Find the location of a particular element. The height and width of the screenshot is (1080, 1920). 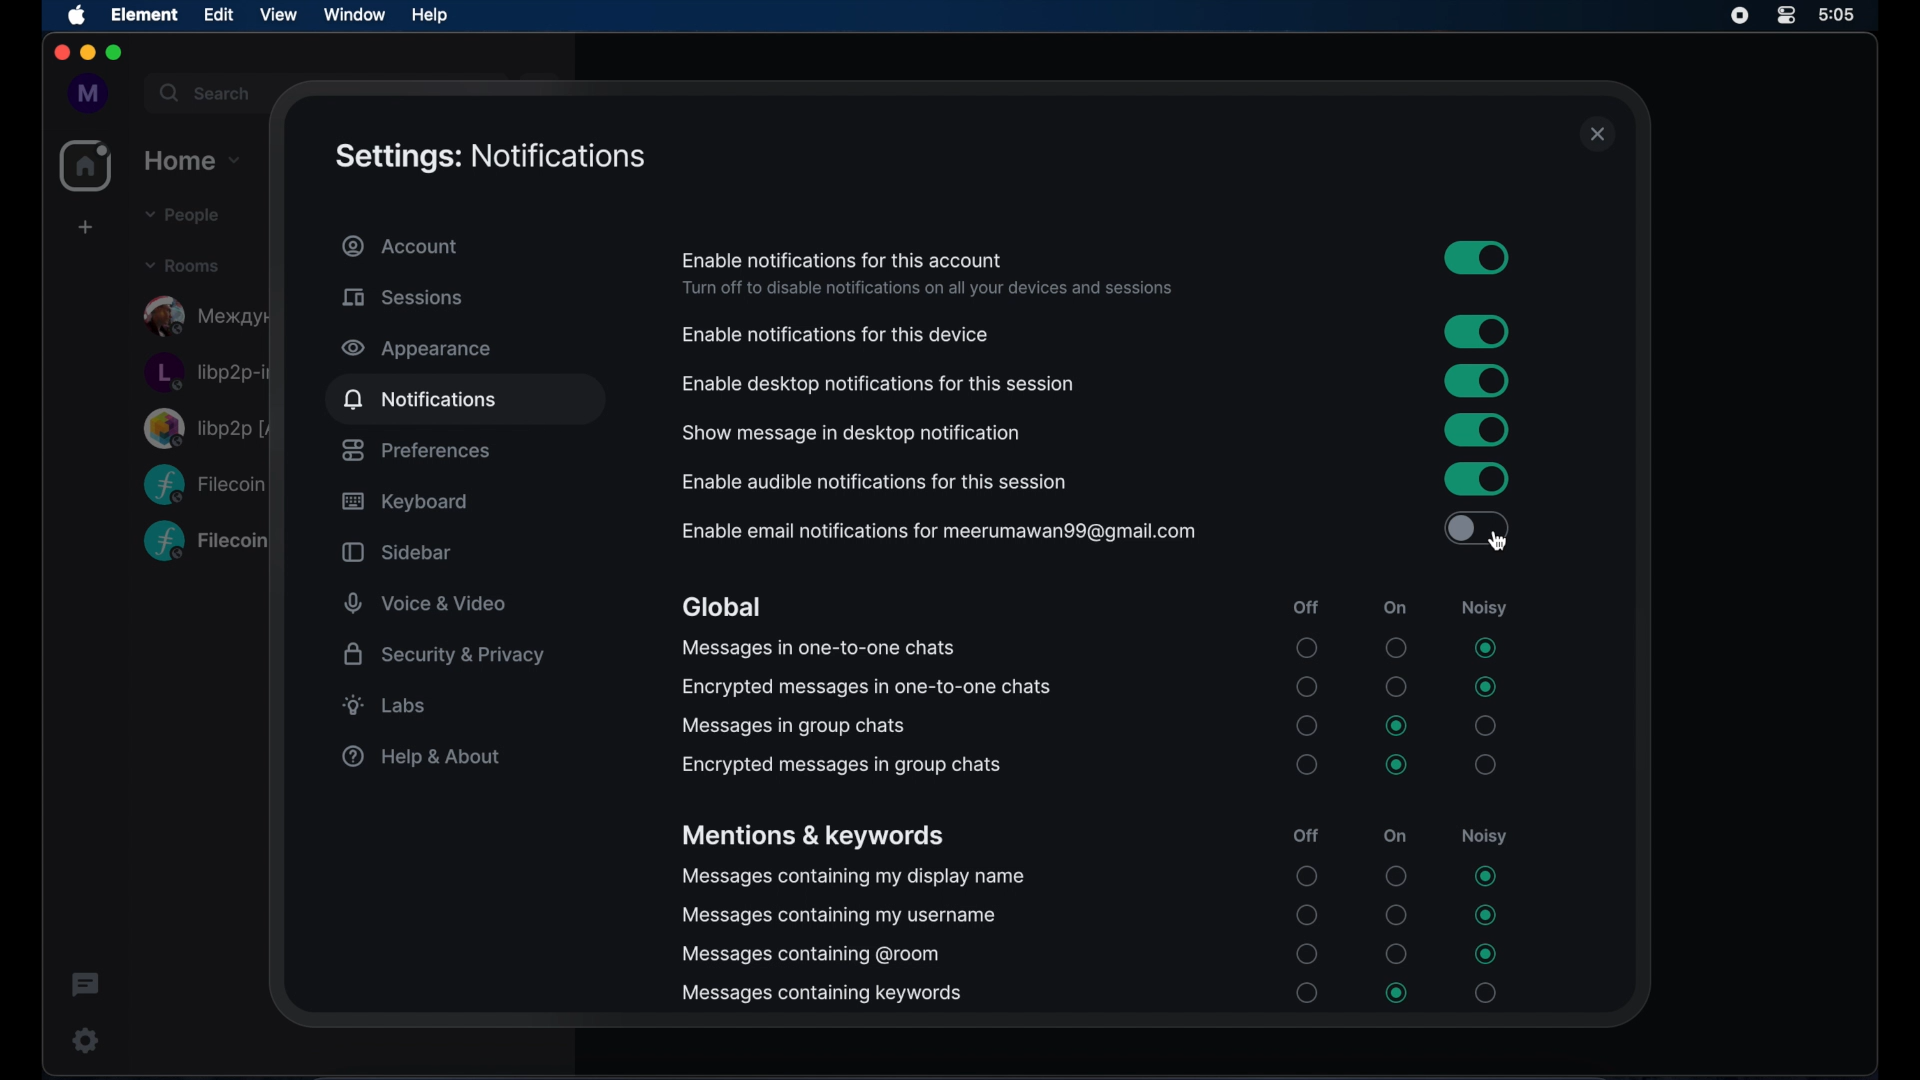

messages containing my display name is located at coordinates (853, 878).